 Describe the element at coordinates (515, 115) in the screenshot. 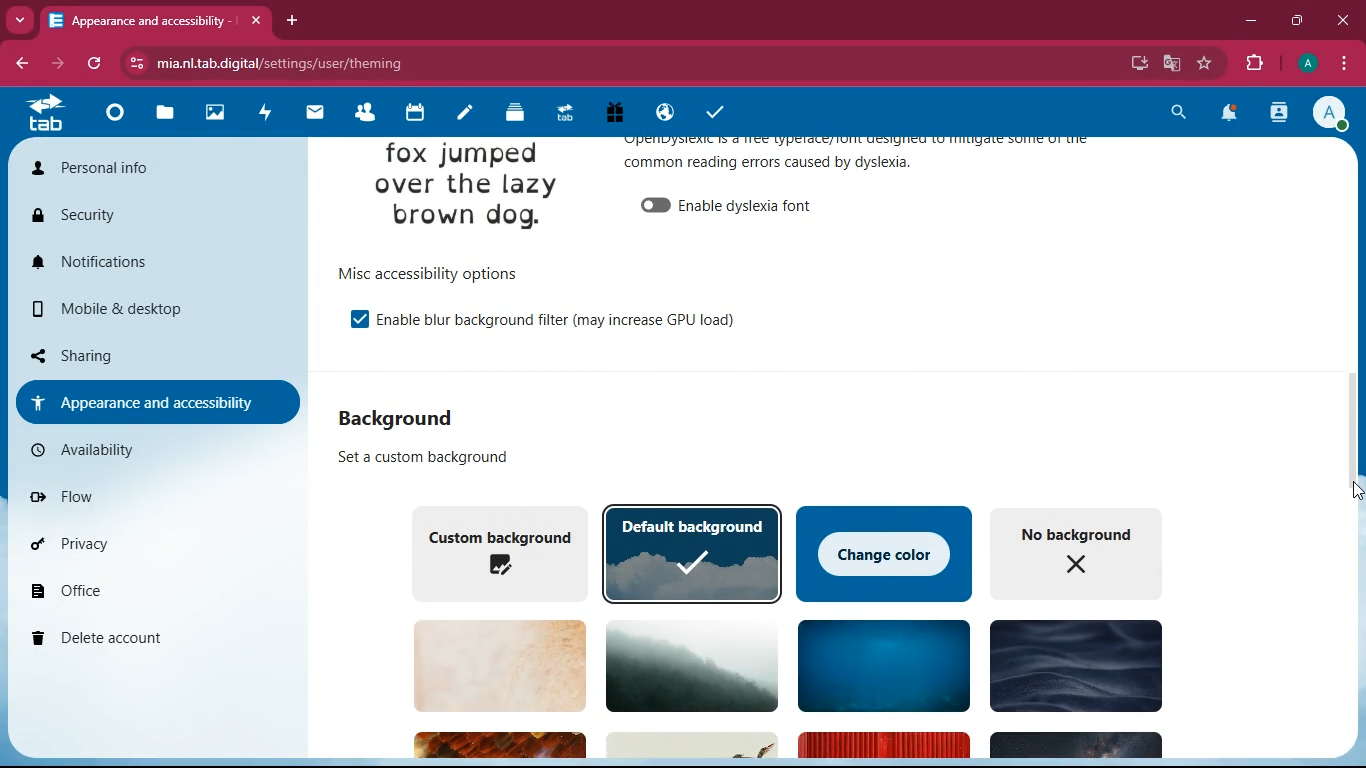

I see `layers` at that location.